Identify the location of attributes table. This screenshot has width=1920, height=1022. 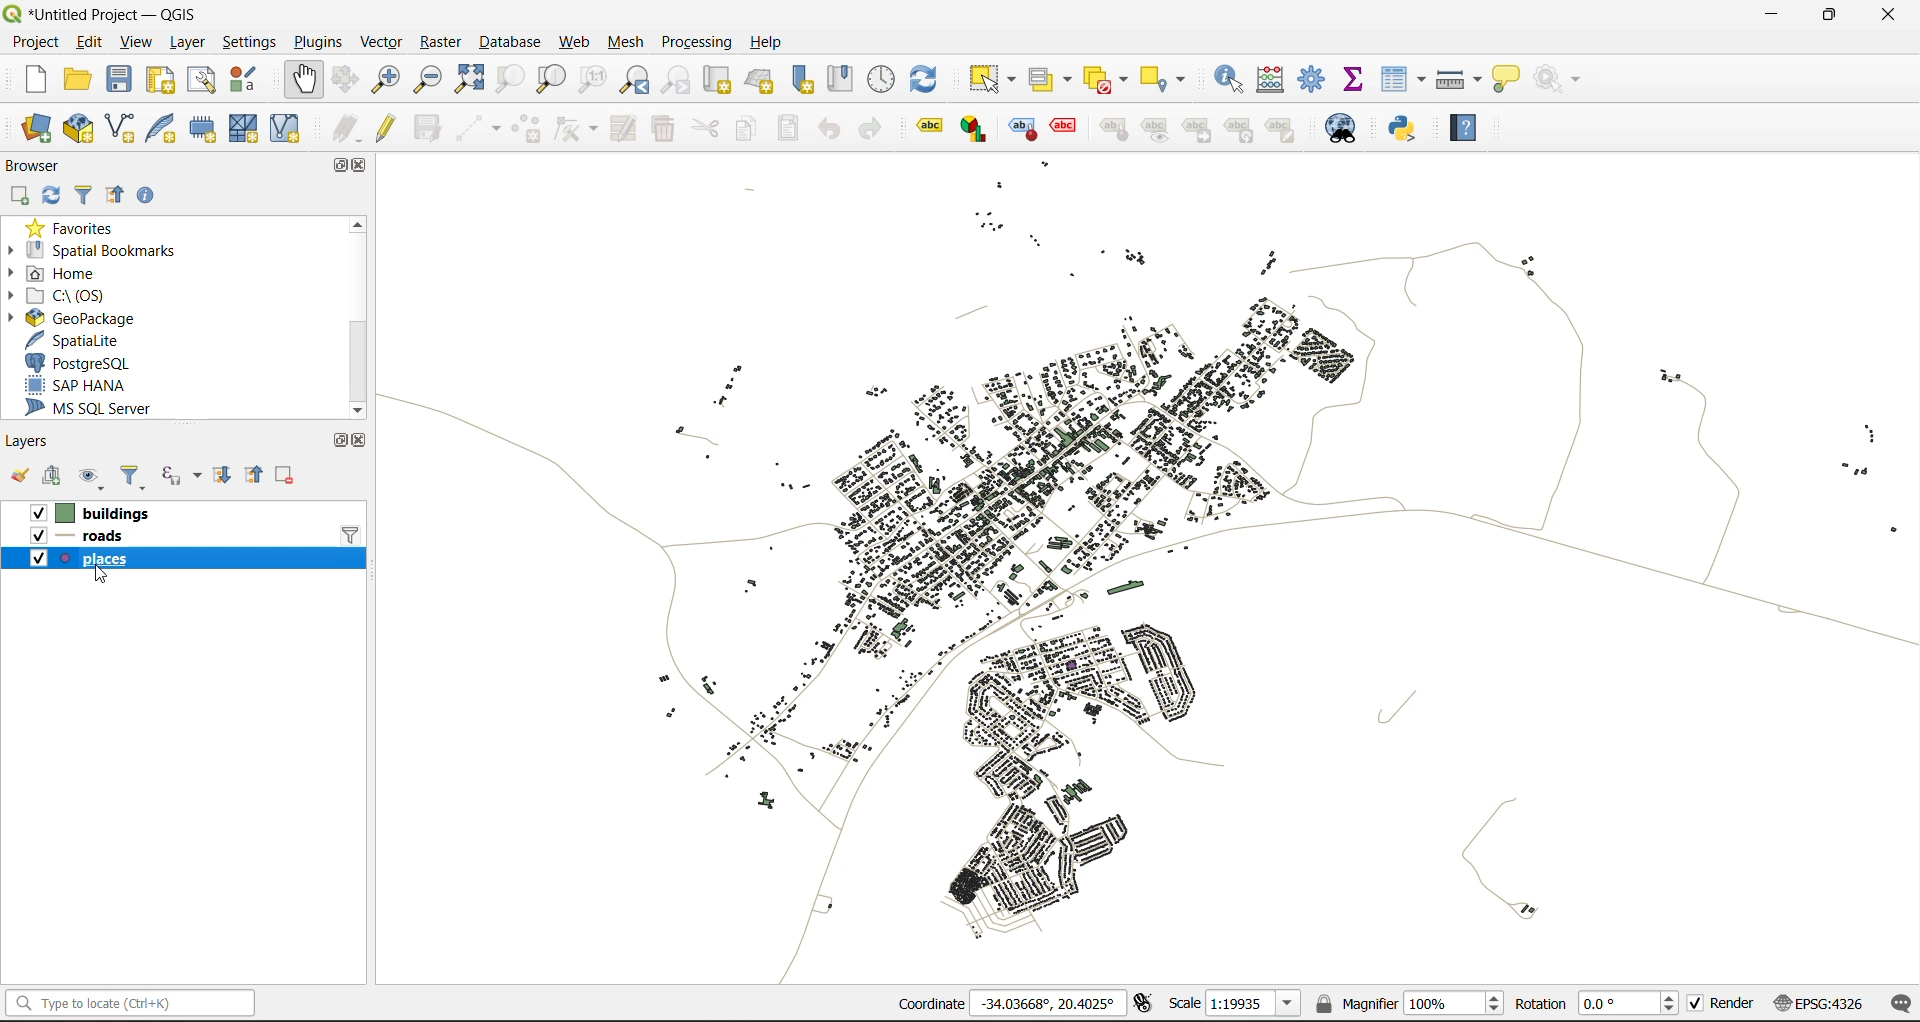
(1408, 80).